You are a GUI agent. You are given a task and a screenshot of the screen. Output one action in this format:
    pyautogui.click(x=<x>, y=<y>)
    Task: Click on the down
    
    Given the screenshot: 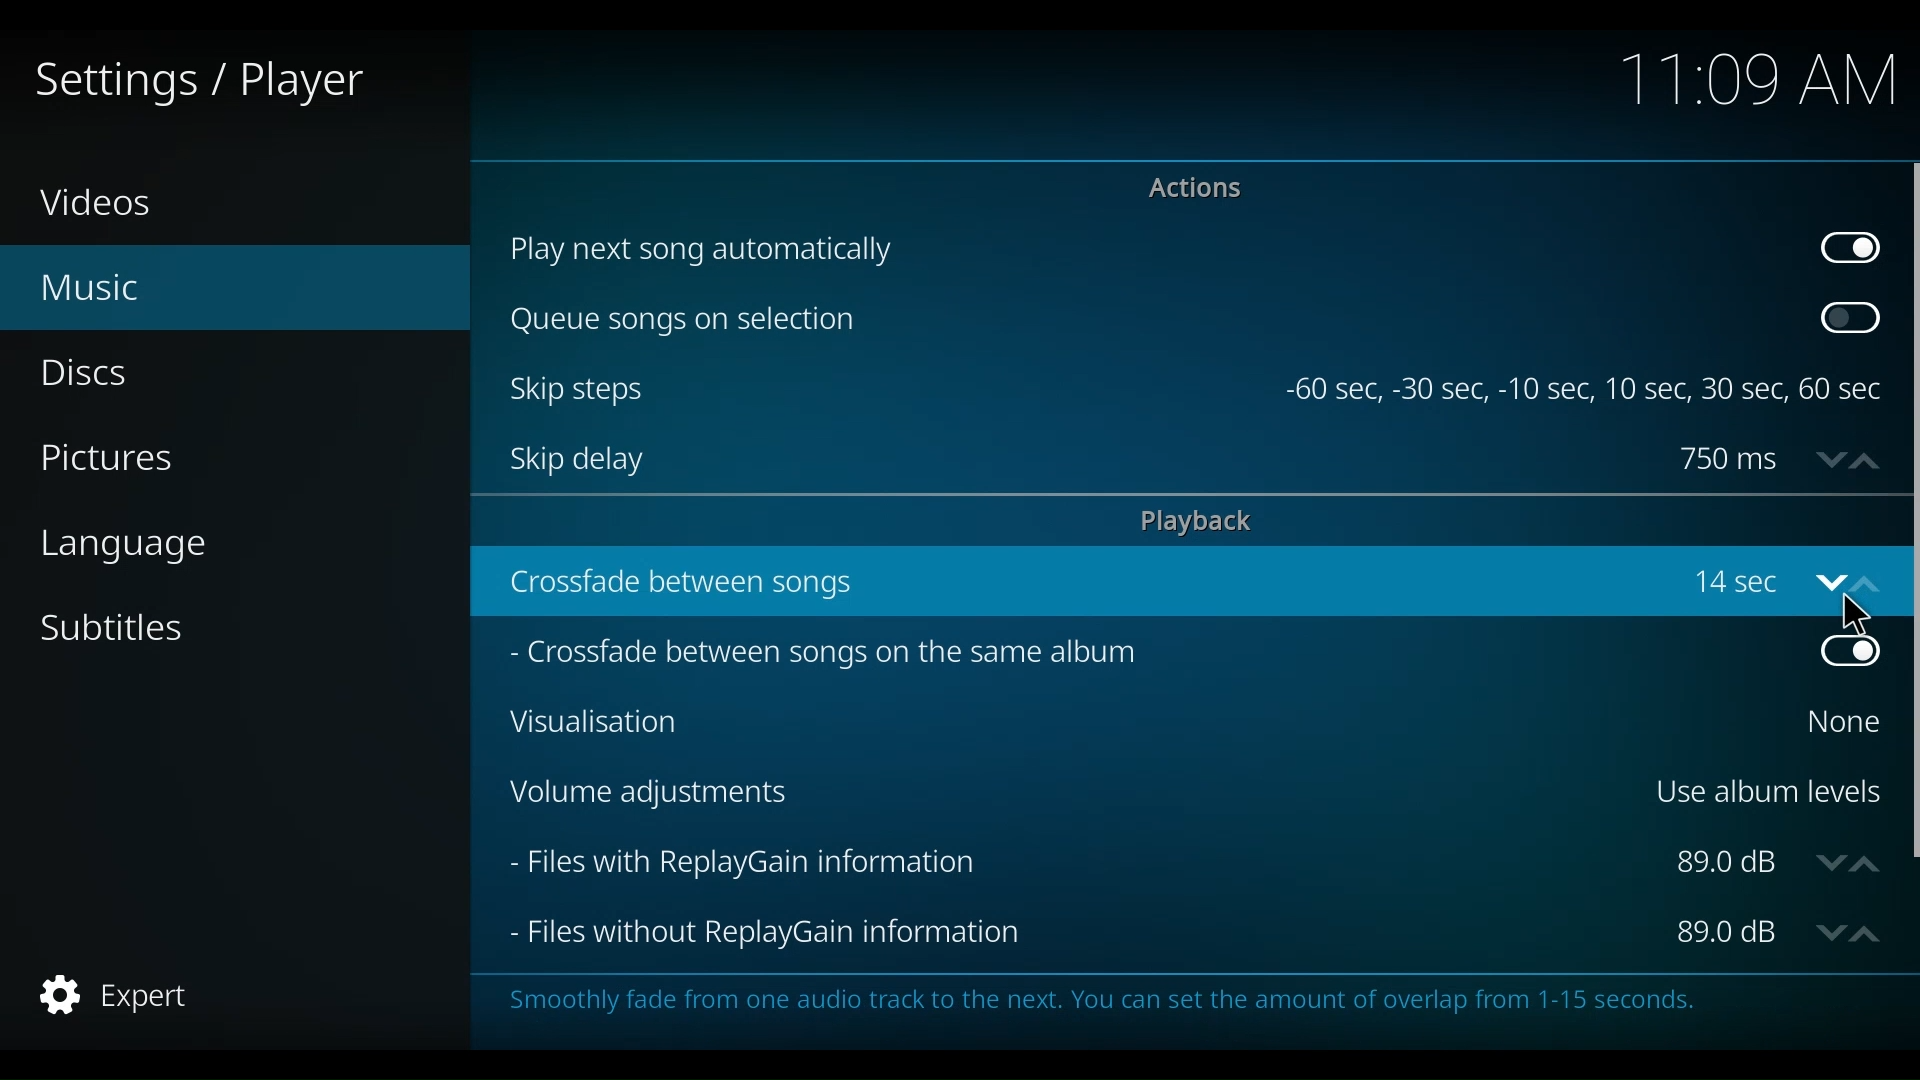 What is the action you would take?
    pyautogui.click(x=1825, y=457)
    